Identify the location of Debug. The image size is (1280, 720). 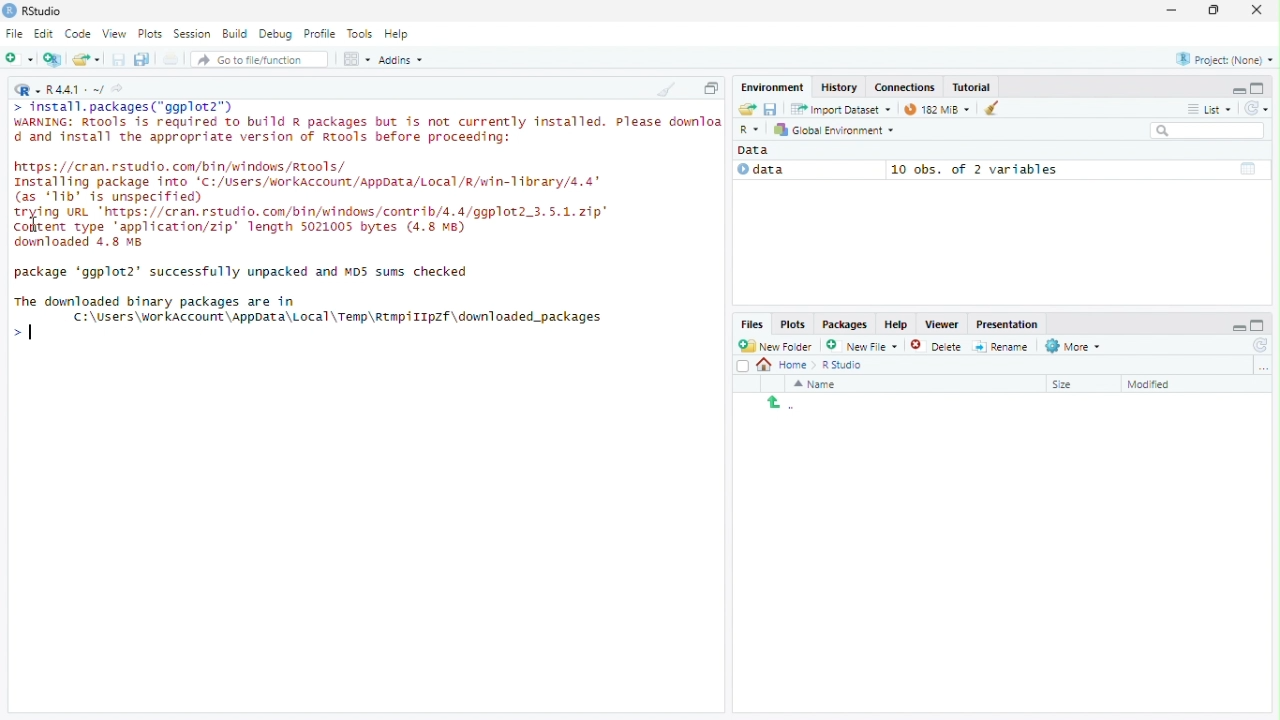
(278, 34).